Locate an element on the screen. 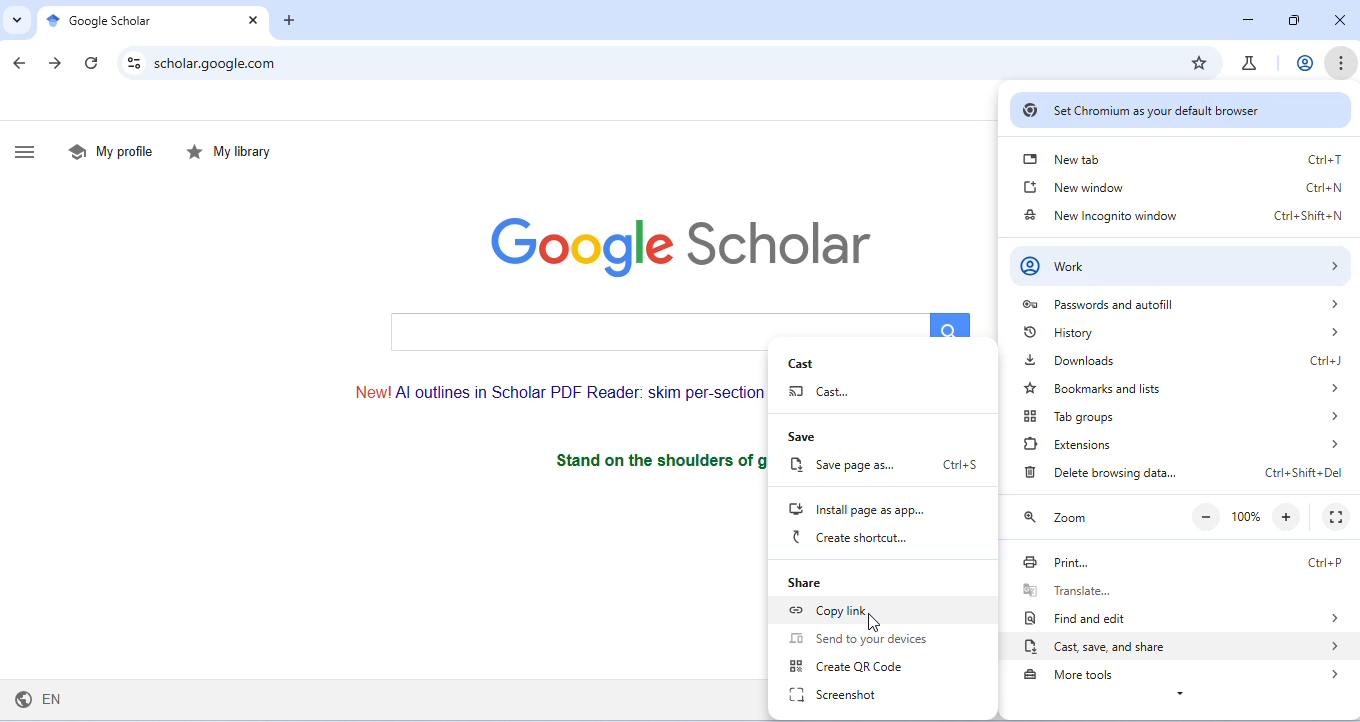 The image size is (1360, 722). find or edit is located at coordinates (1180, 618).